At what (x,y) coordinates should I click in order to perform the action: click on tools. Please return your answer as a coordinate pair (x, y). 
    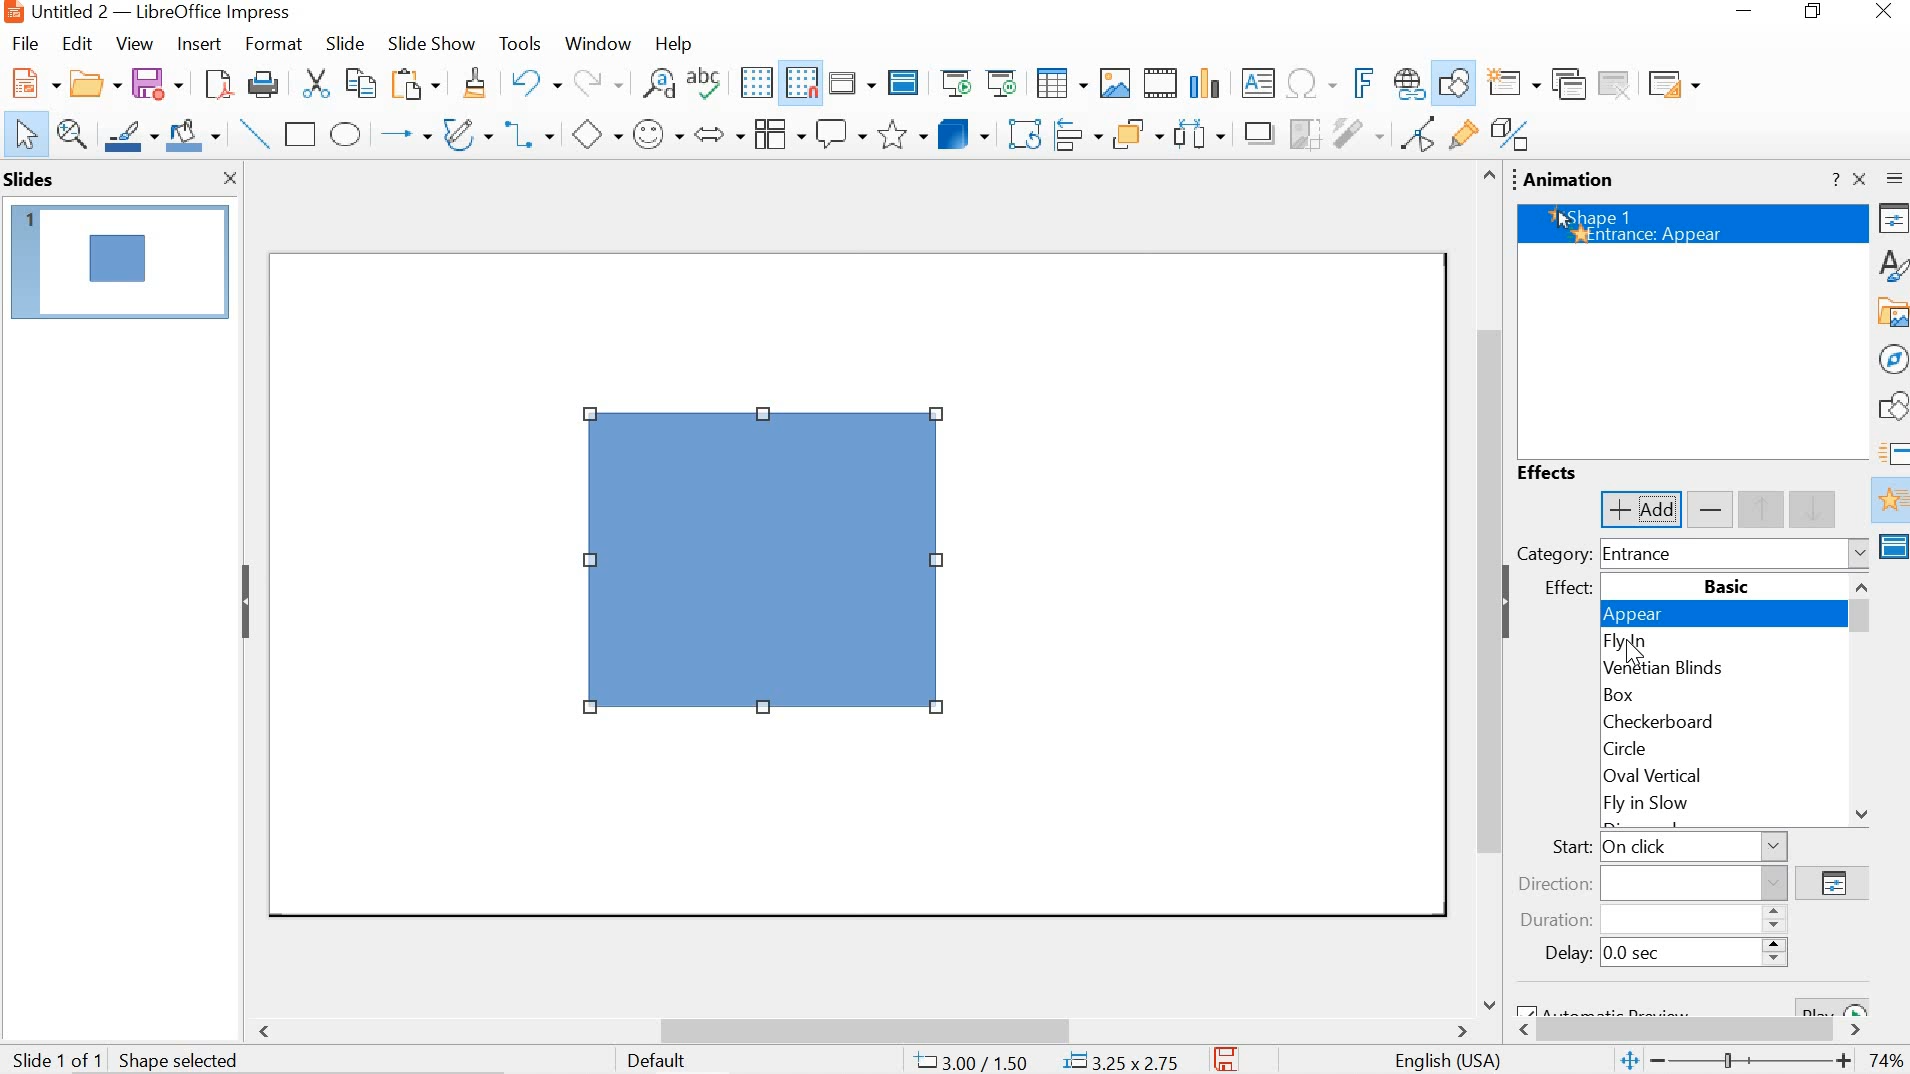
    Looking at the image, I should click on (522, 42).